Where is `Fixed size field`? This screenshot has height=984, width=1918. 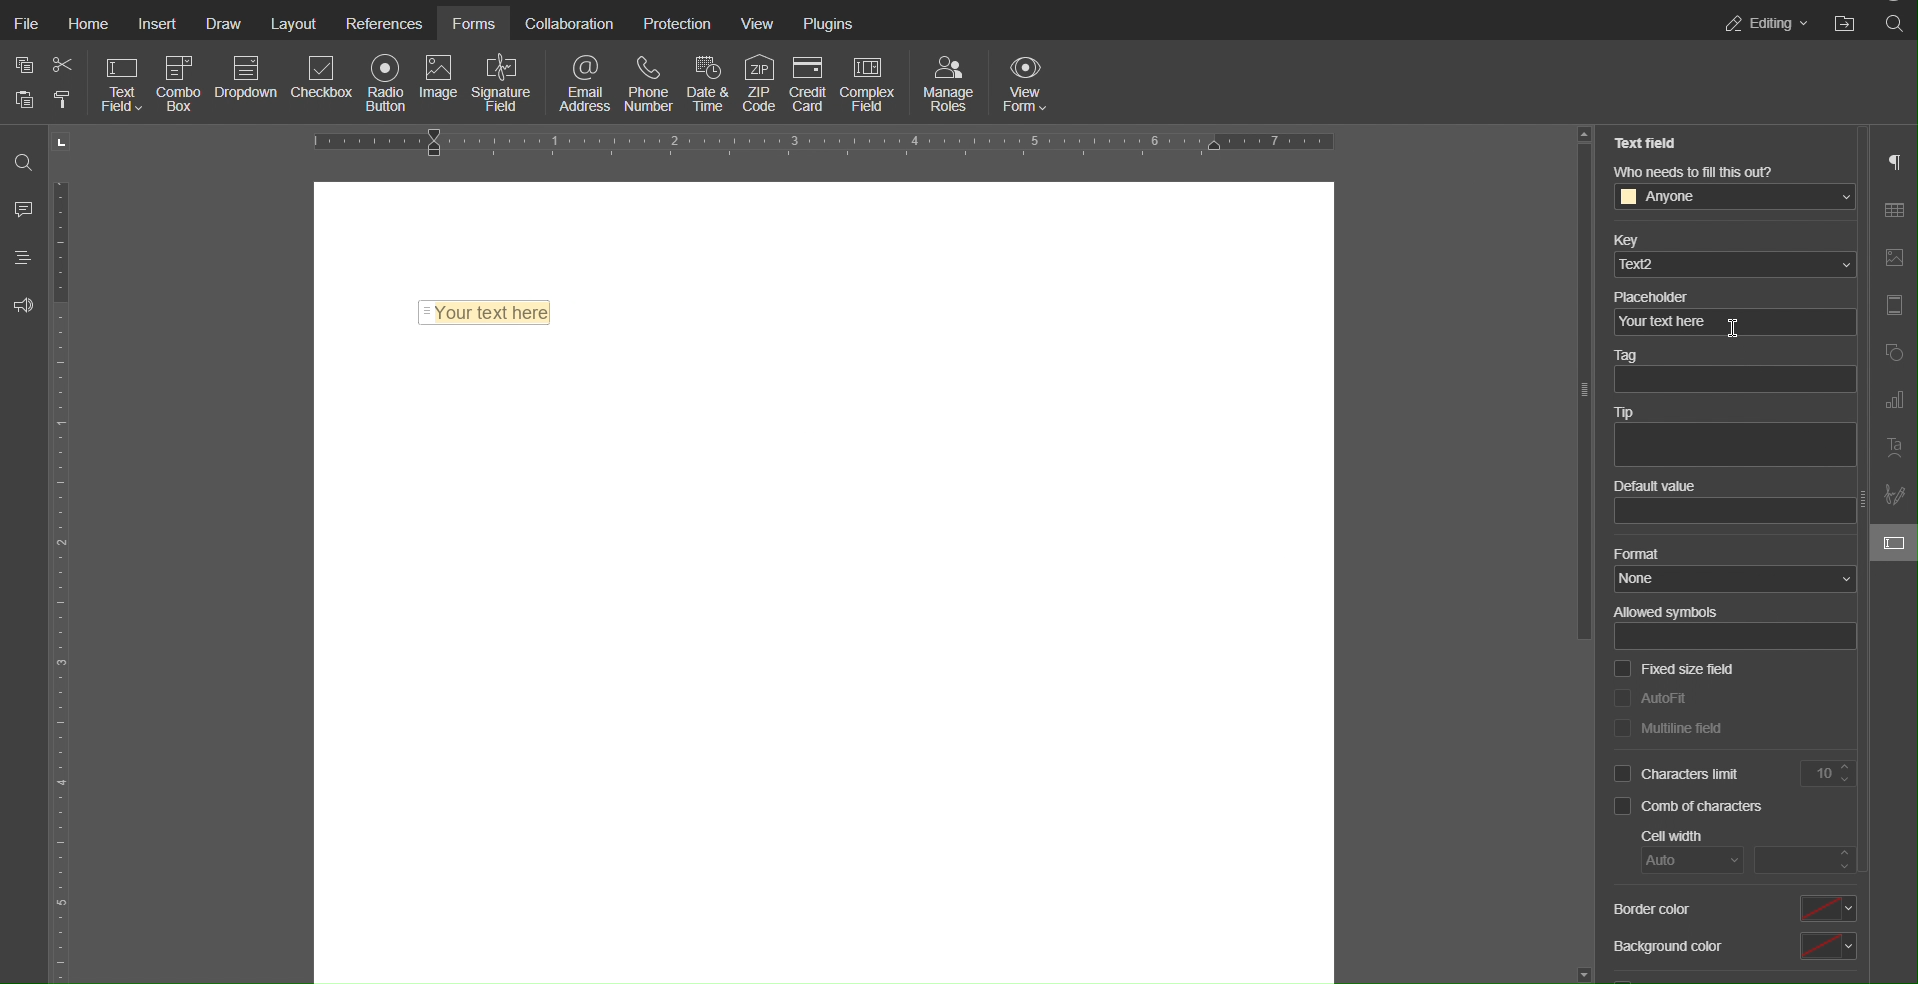
Fixed size field is located at coordinates (1675, 670).